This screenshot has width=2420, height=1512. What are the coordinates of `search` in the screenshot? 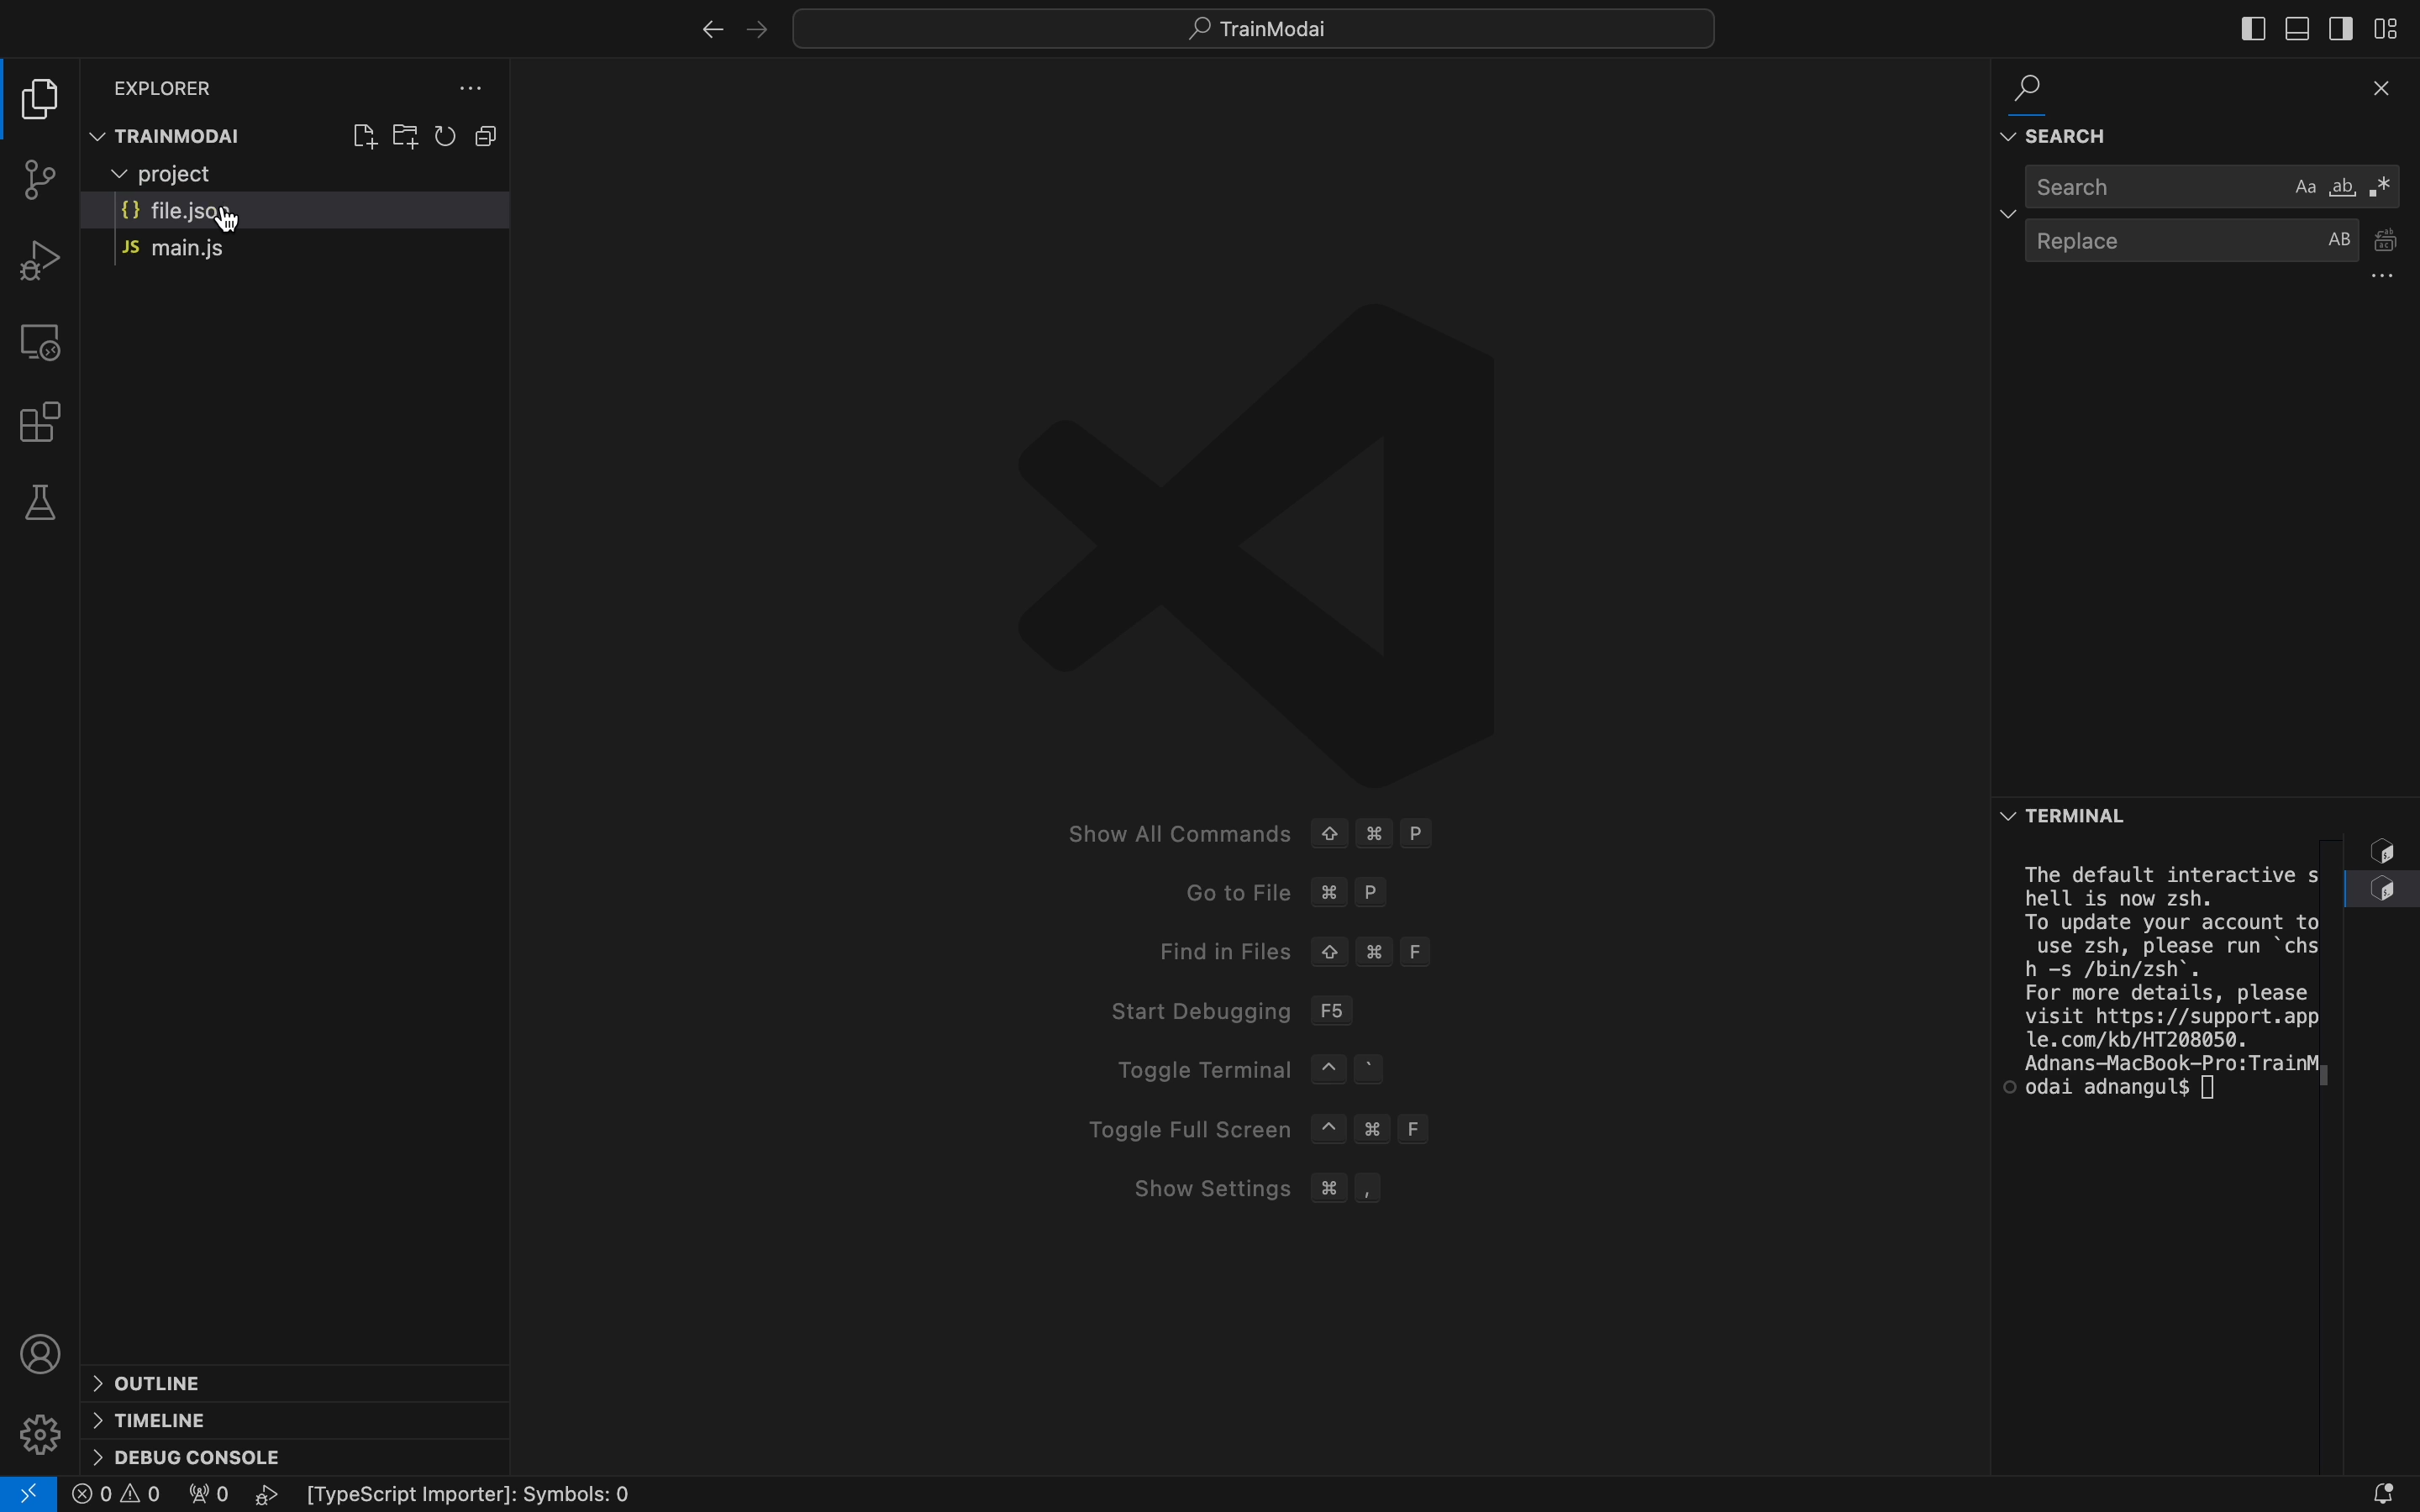 It's located at (2050, 73).